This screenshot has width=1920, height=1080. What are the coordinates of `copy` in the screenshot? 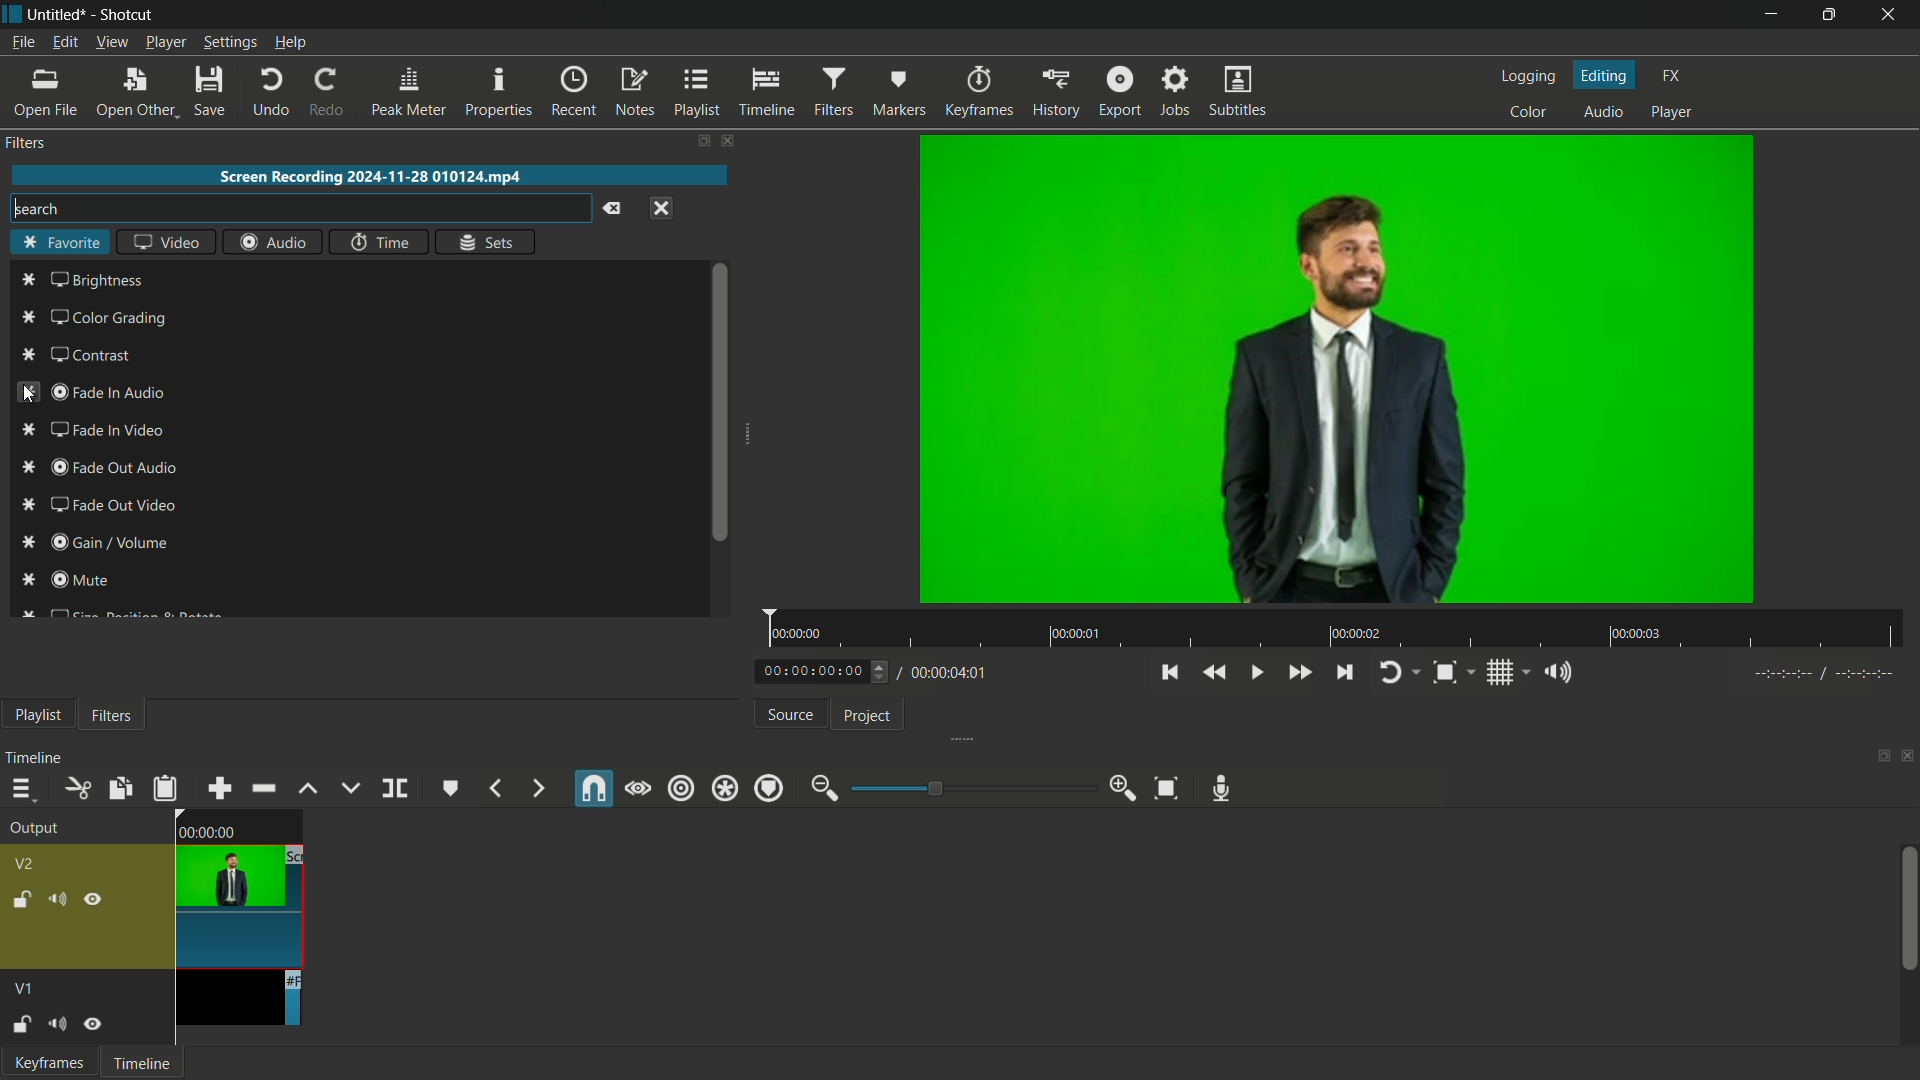 It's located at (119, 788).